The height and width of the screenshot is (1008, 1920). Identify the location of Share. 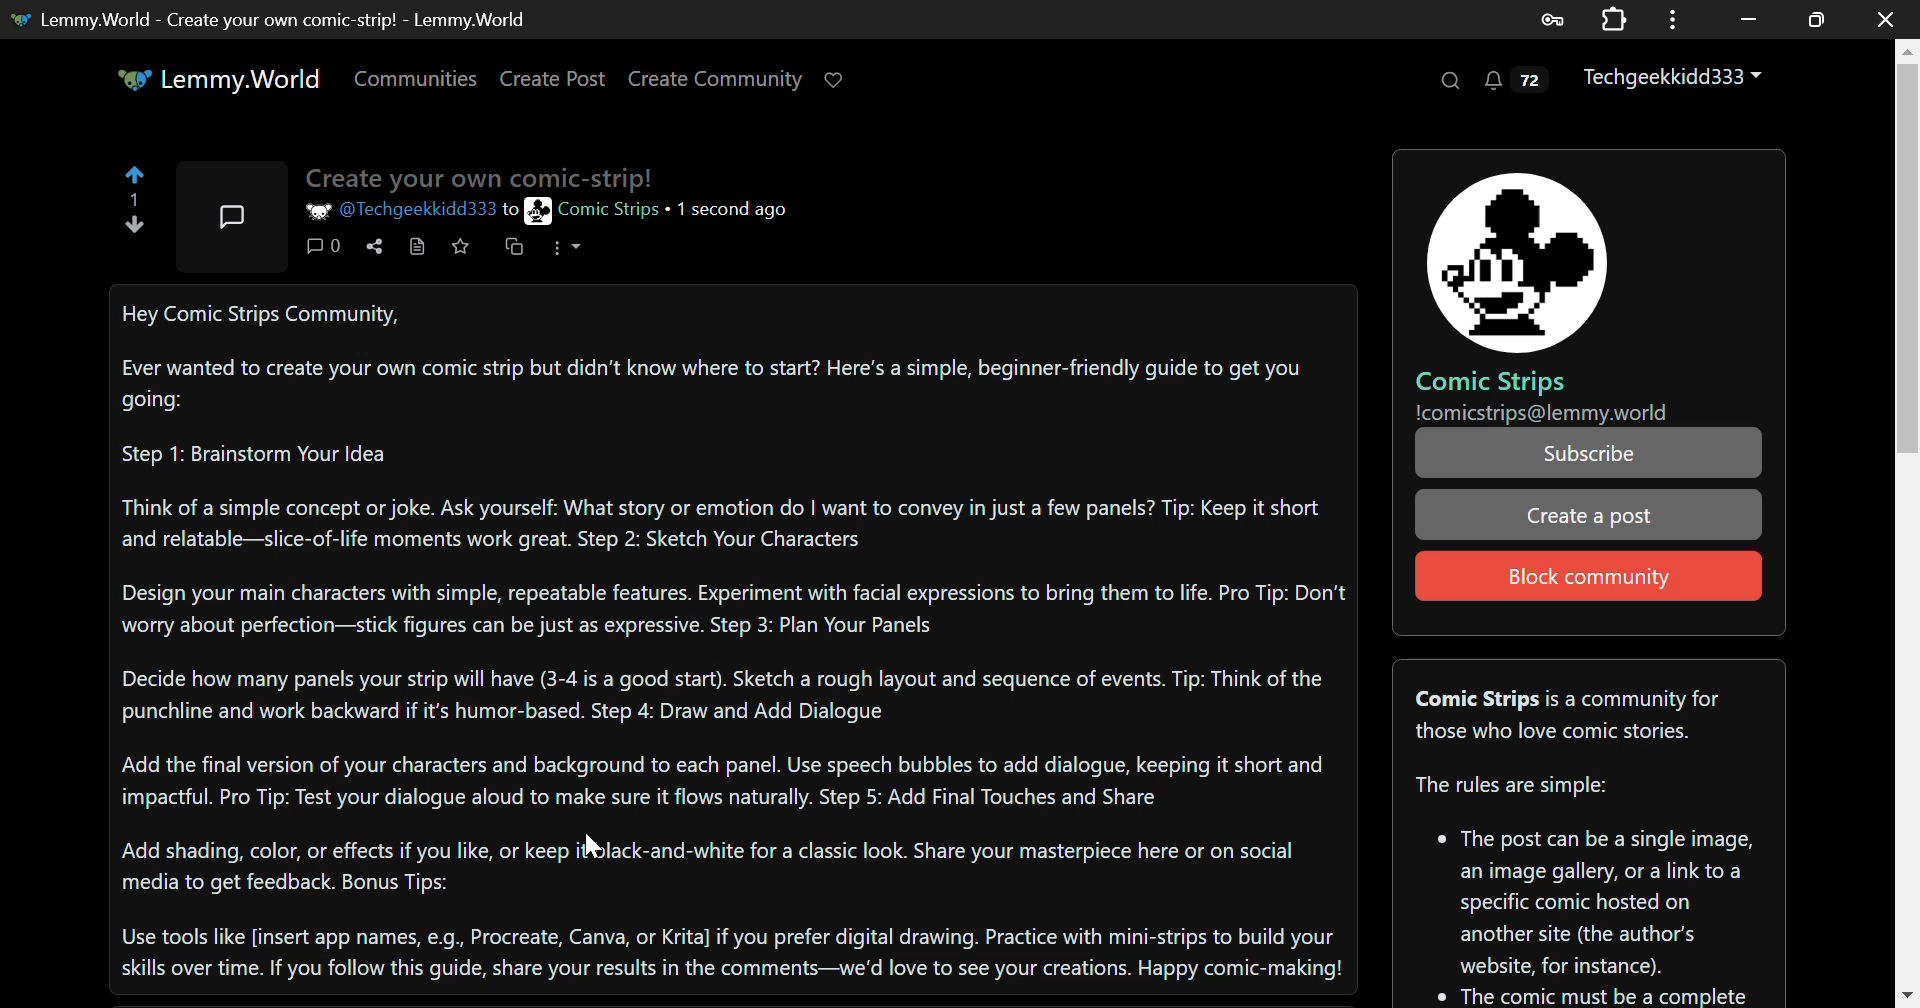
(373, 250).